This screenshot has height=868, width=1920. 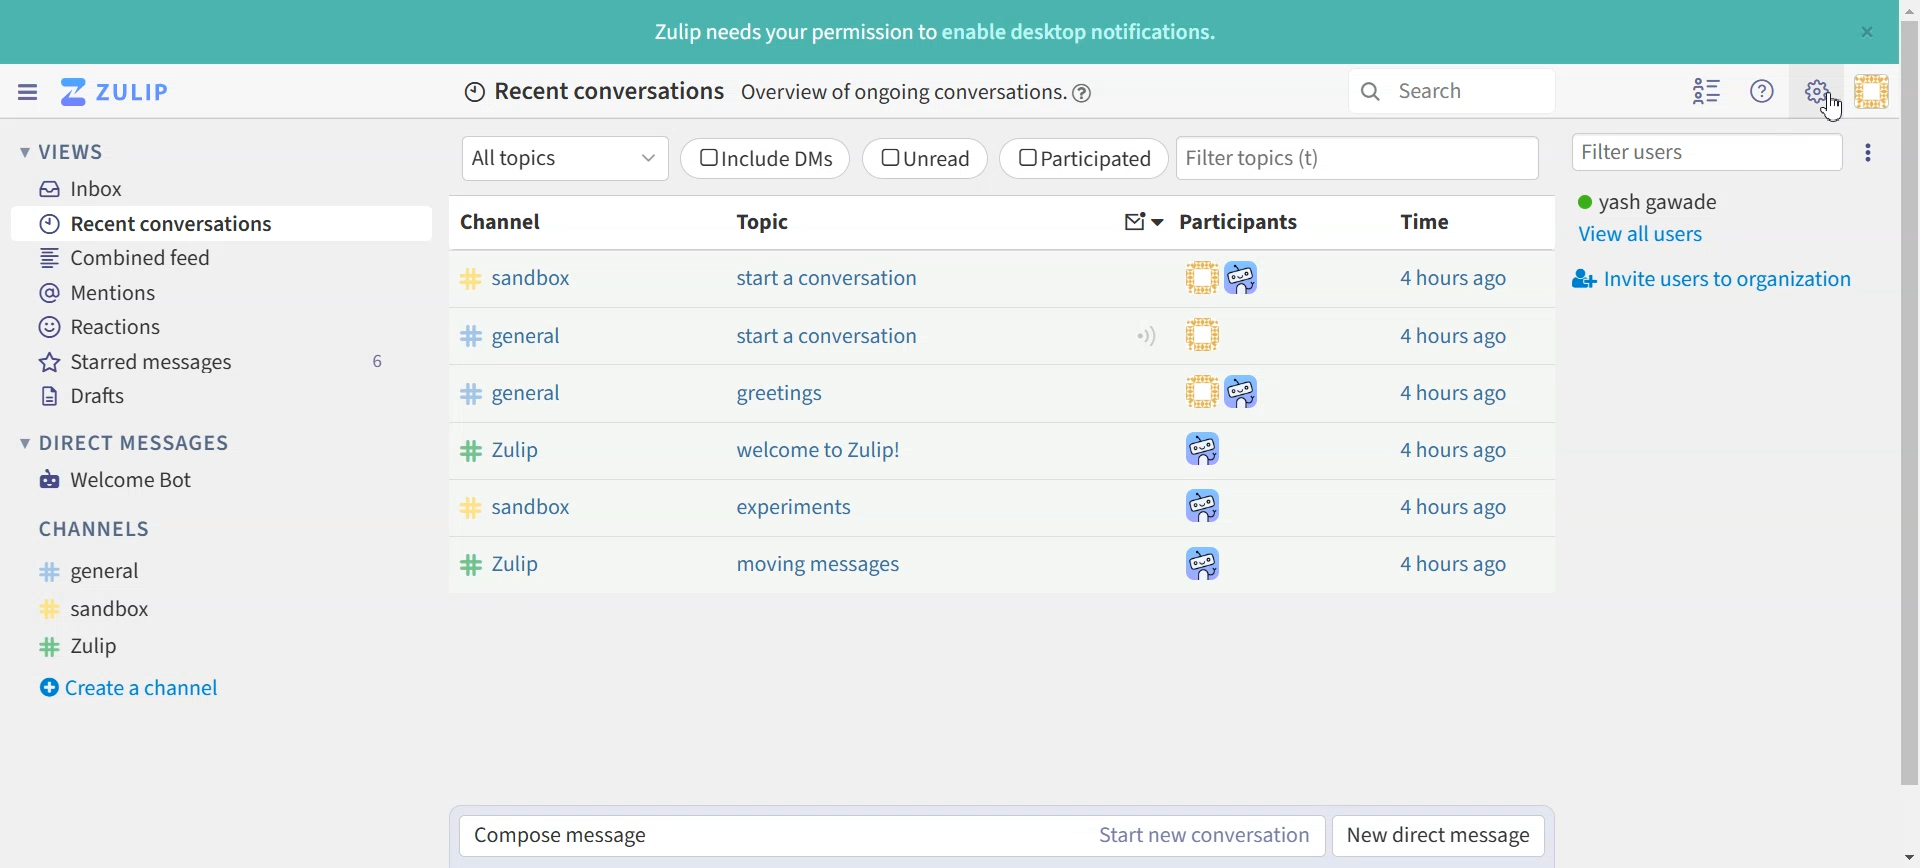 What do you see at coordinates (1084, 93) in the screenshot?
I see `Help` at bounding box center [1084, 93].